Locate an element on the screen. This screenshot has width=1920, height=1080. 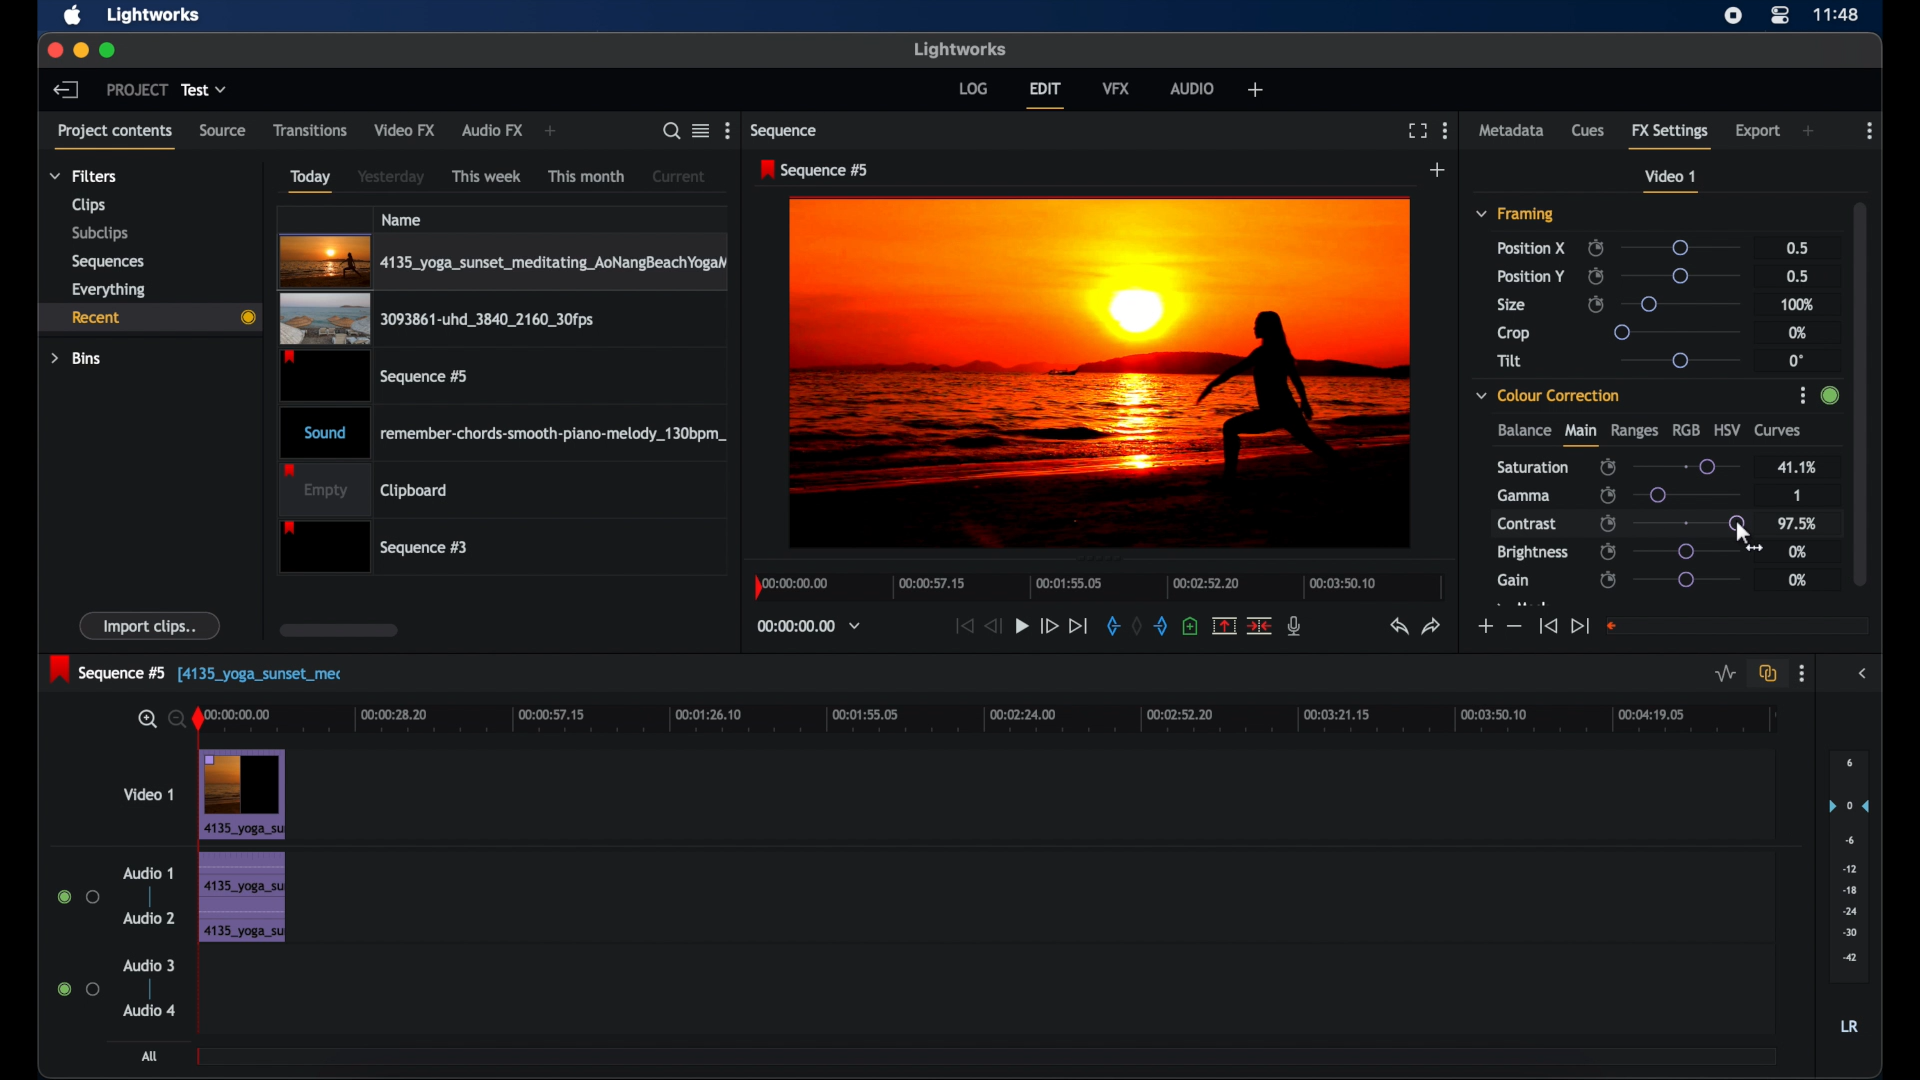
in mark is located at coordinates (1112, 625).